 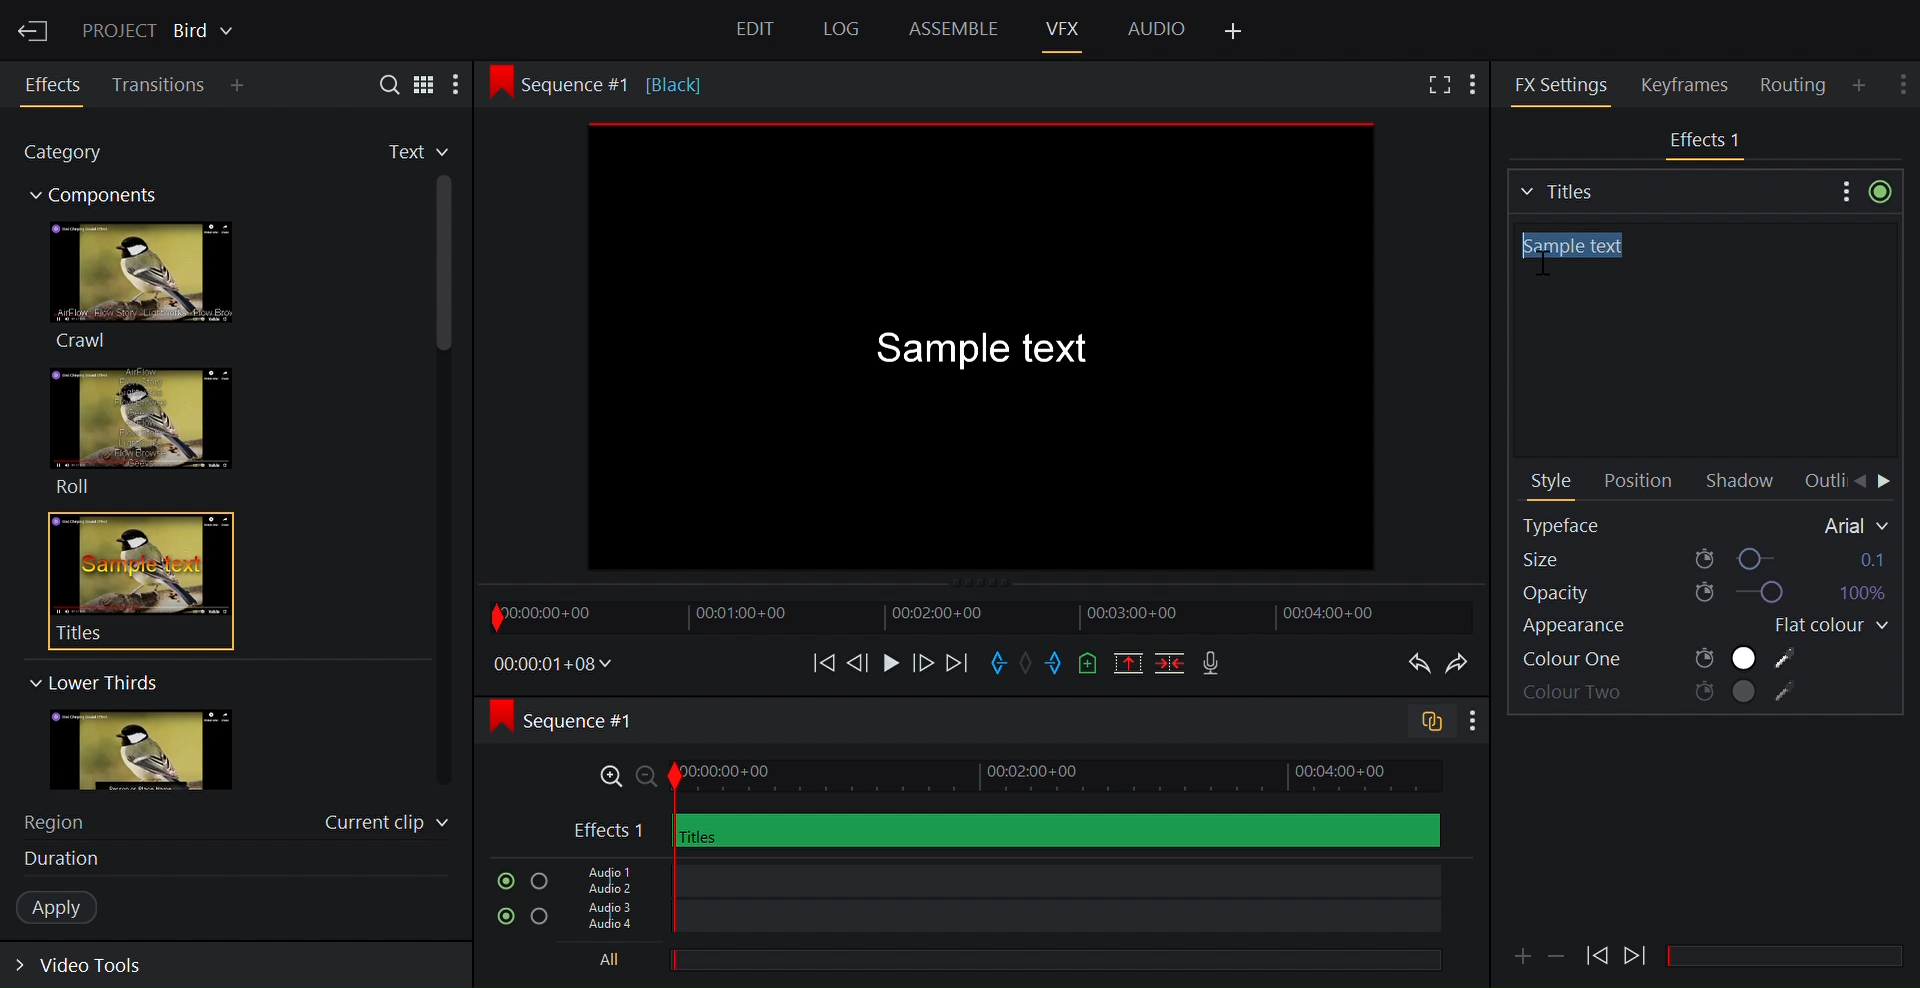 What do you see at coordinates (1822, 481) in the screenshot?
I see `Outline` at bounding box center [1822, 481].